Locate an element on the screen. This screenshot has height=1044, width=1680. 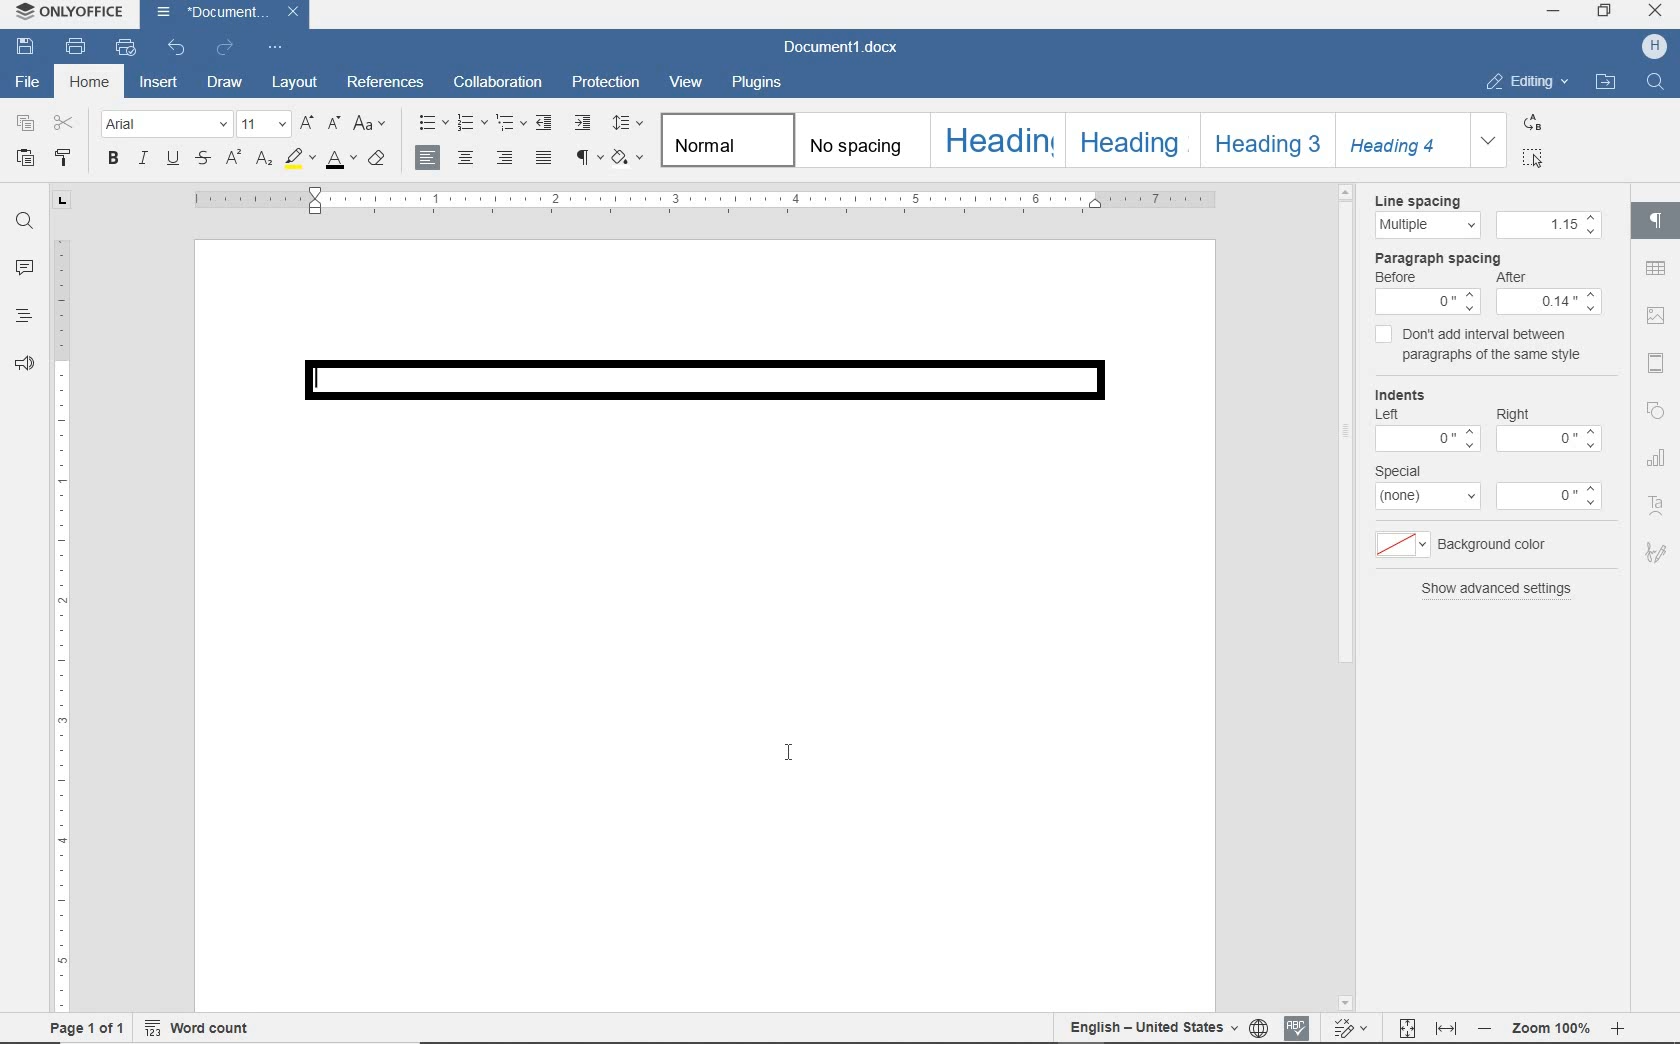
change case is located at coordinates (372, 125).